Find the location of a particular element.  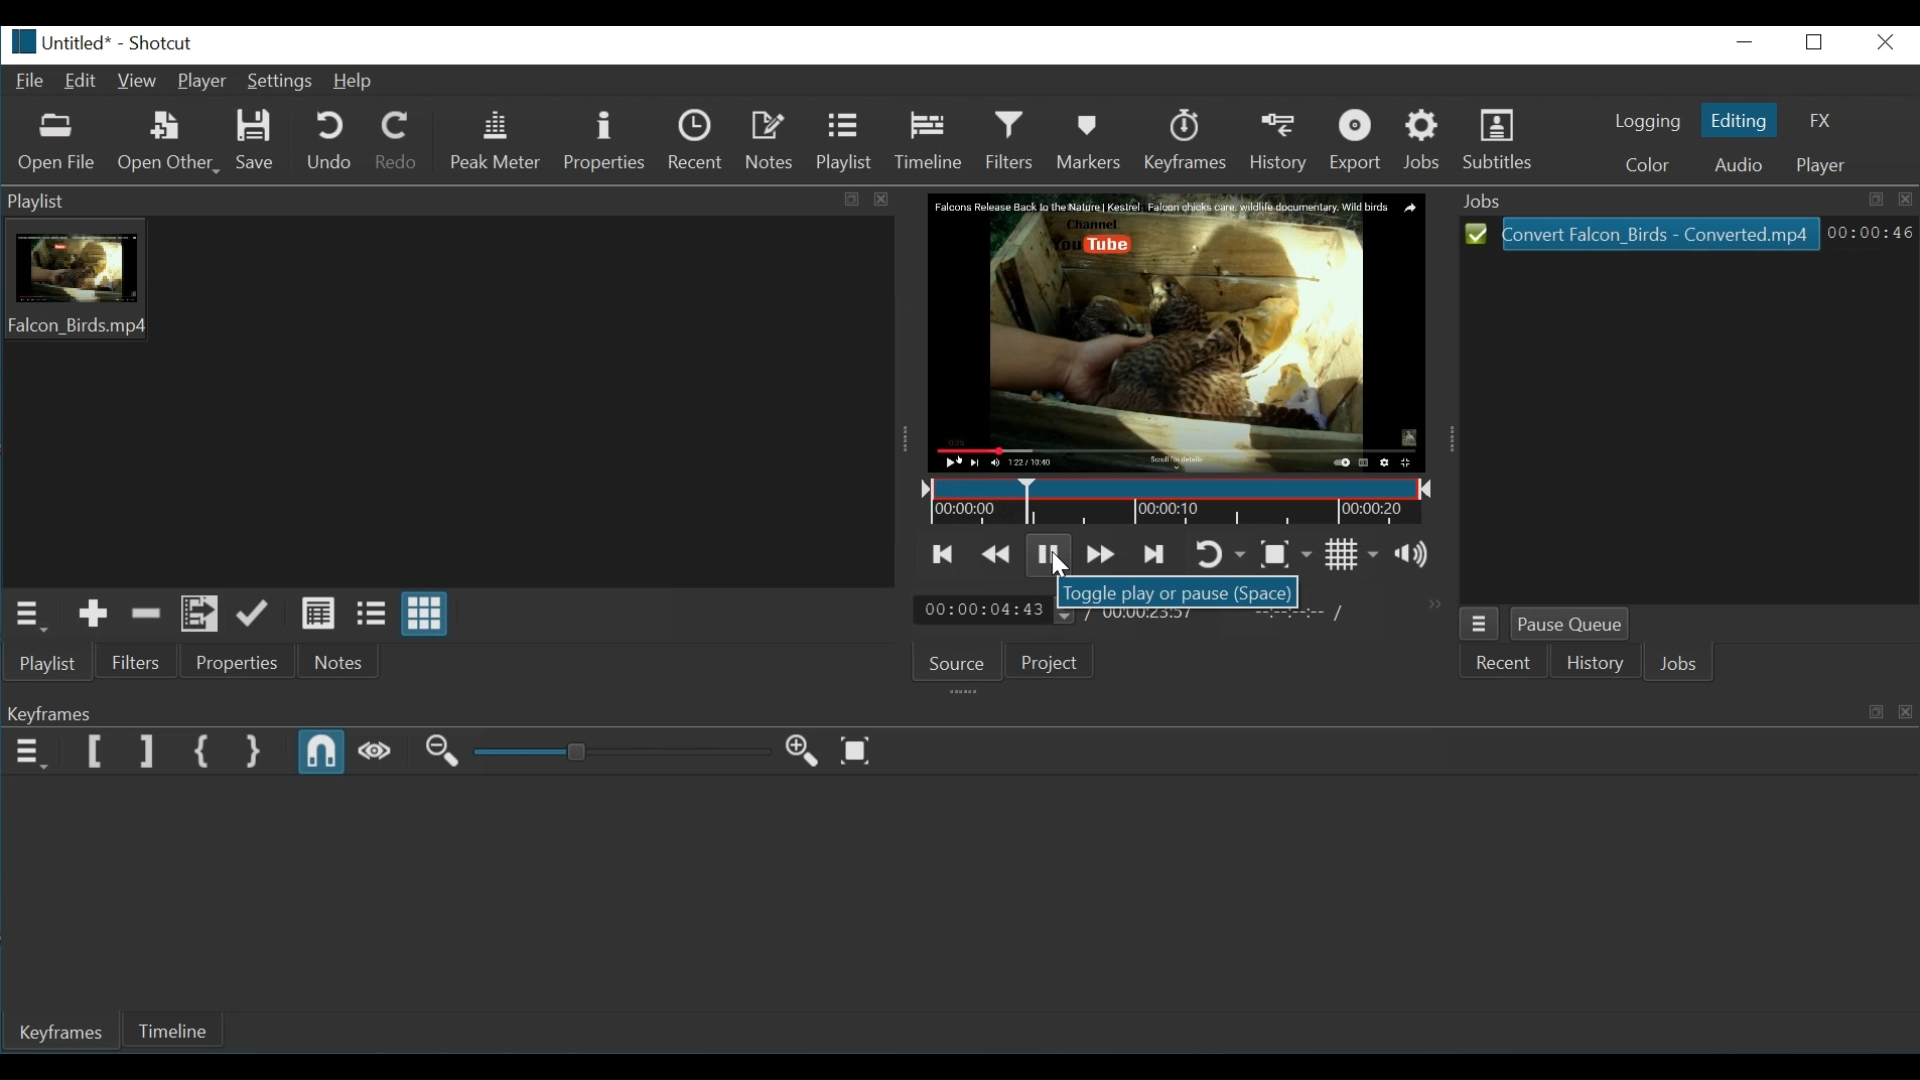

Toggle play or pause(Space) is located at coordinates (1186, 593).